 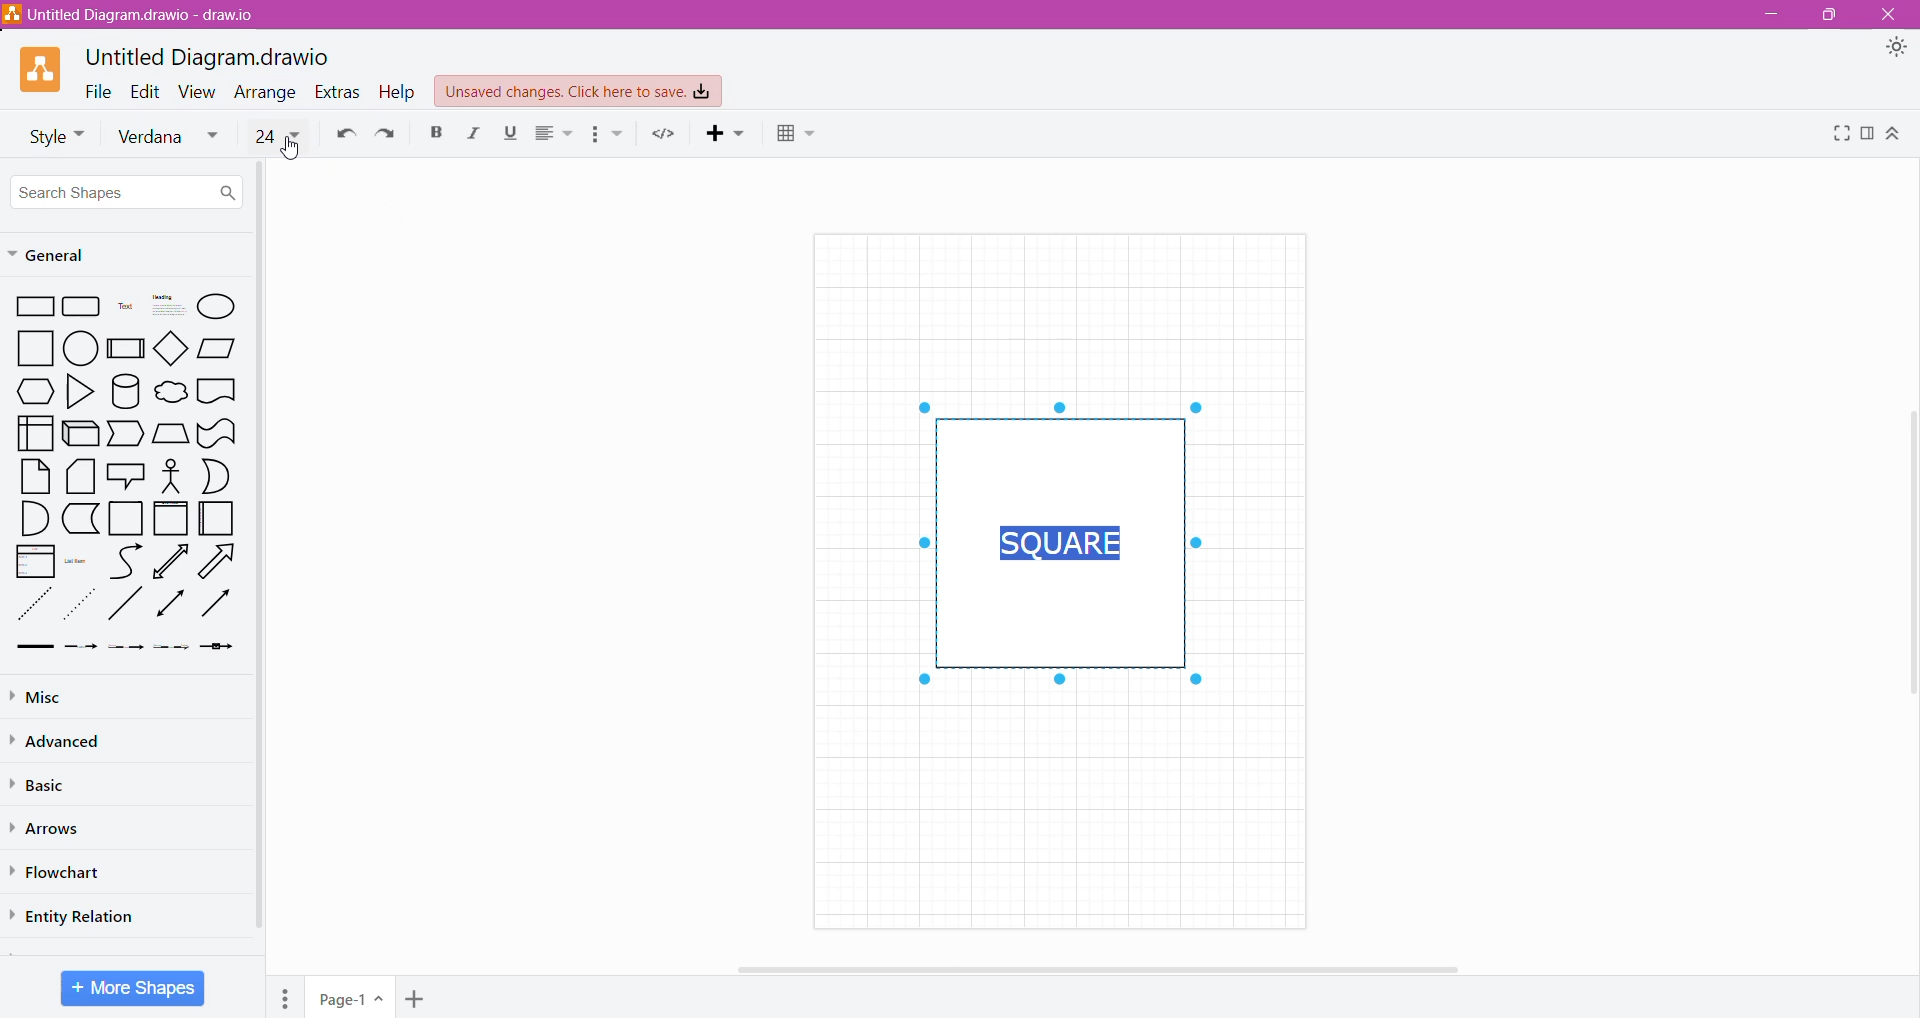 I want to click on Vertical Scroll Bar, so click(x=1908, y=553).